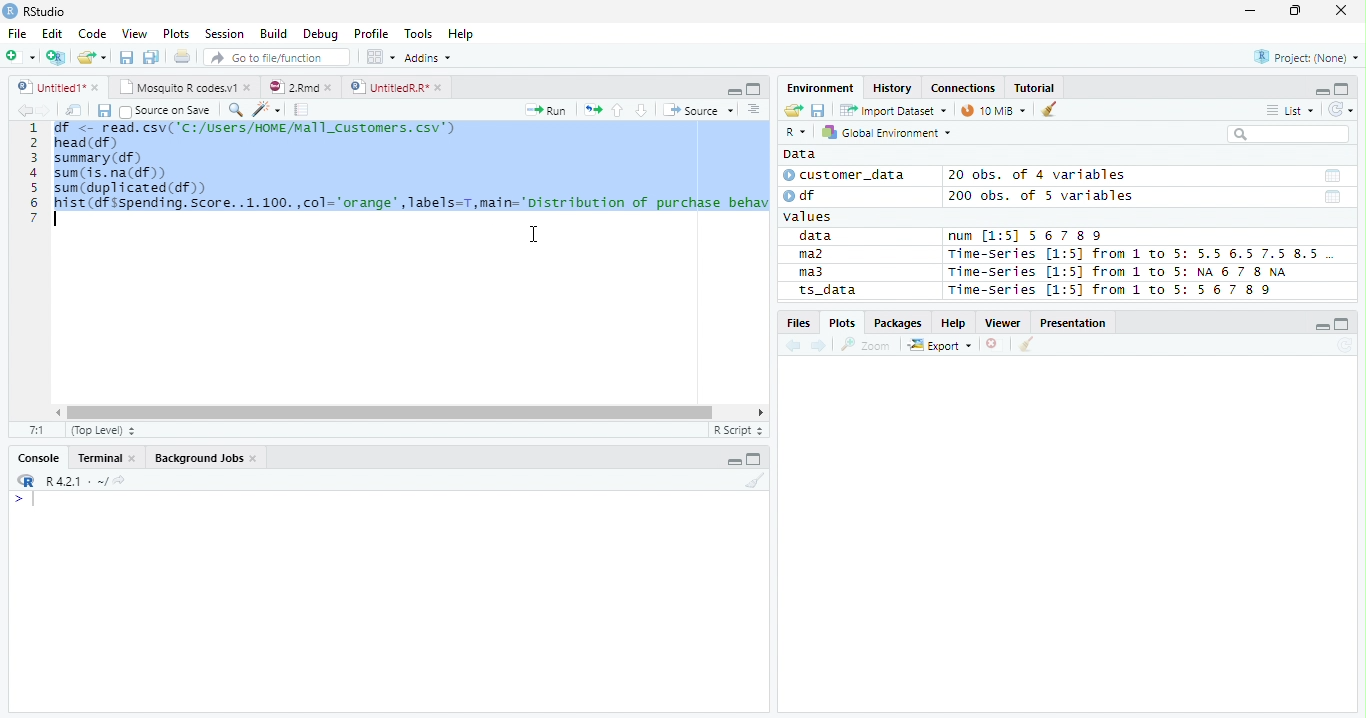 The width and height of the screenshot is (1366, 718). I want to click on Help, so click(463, 34).